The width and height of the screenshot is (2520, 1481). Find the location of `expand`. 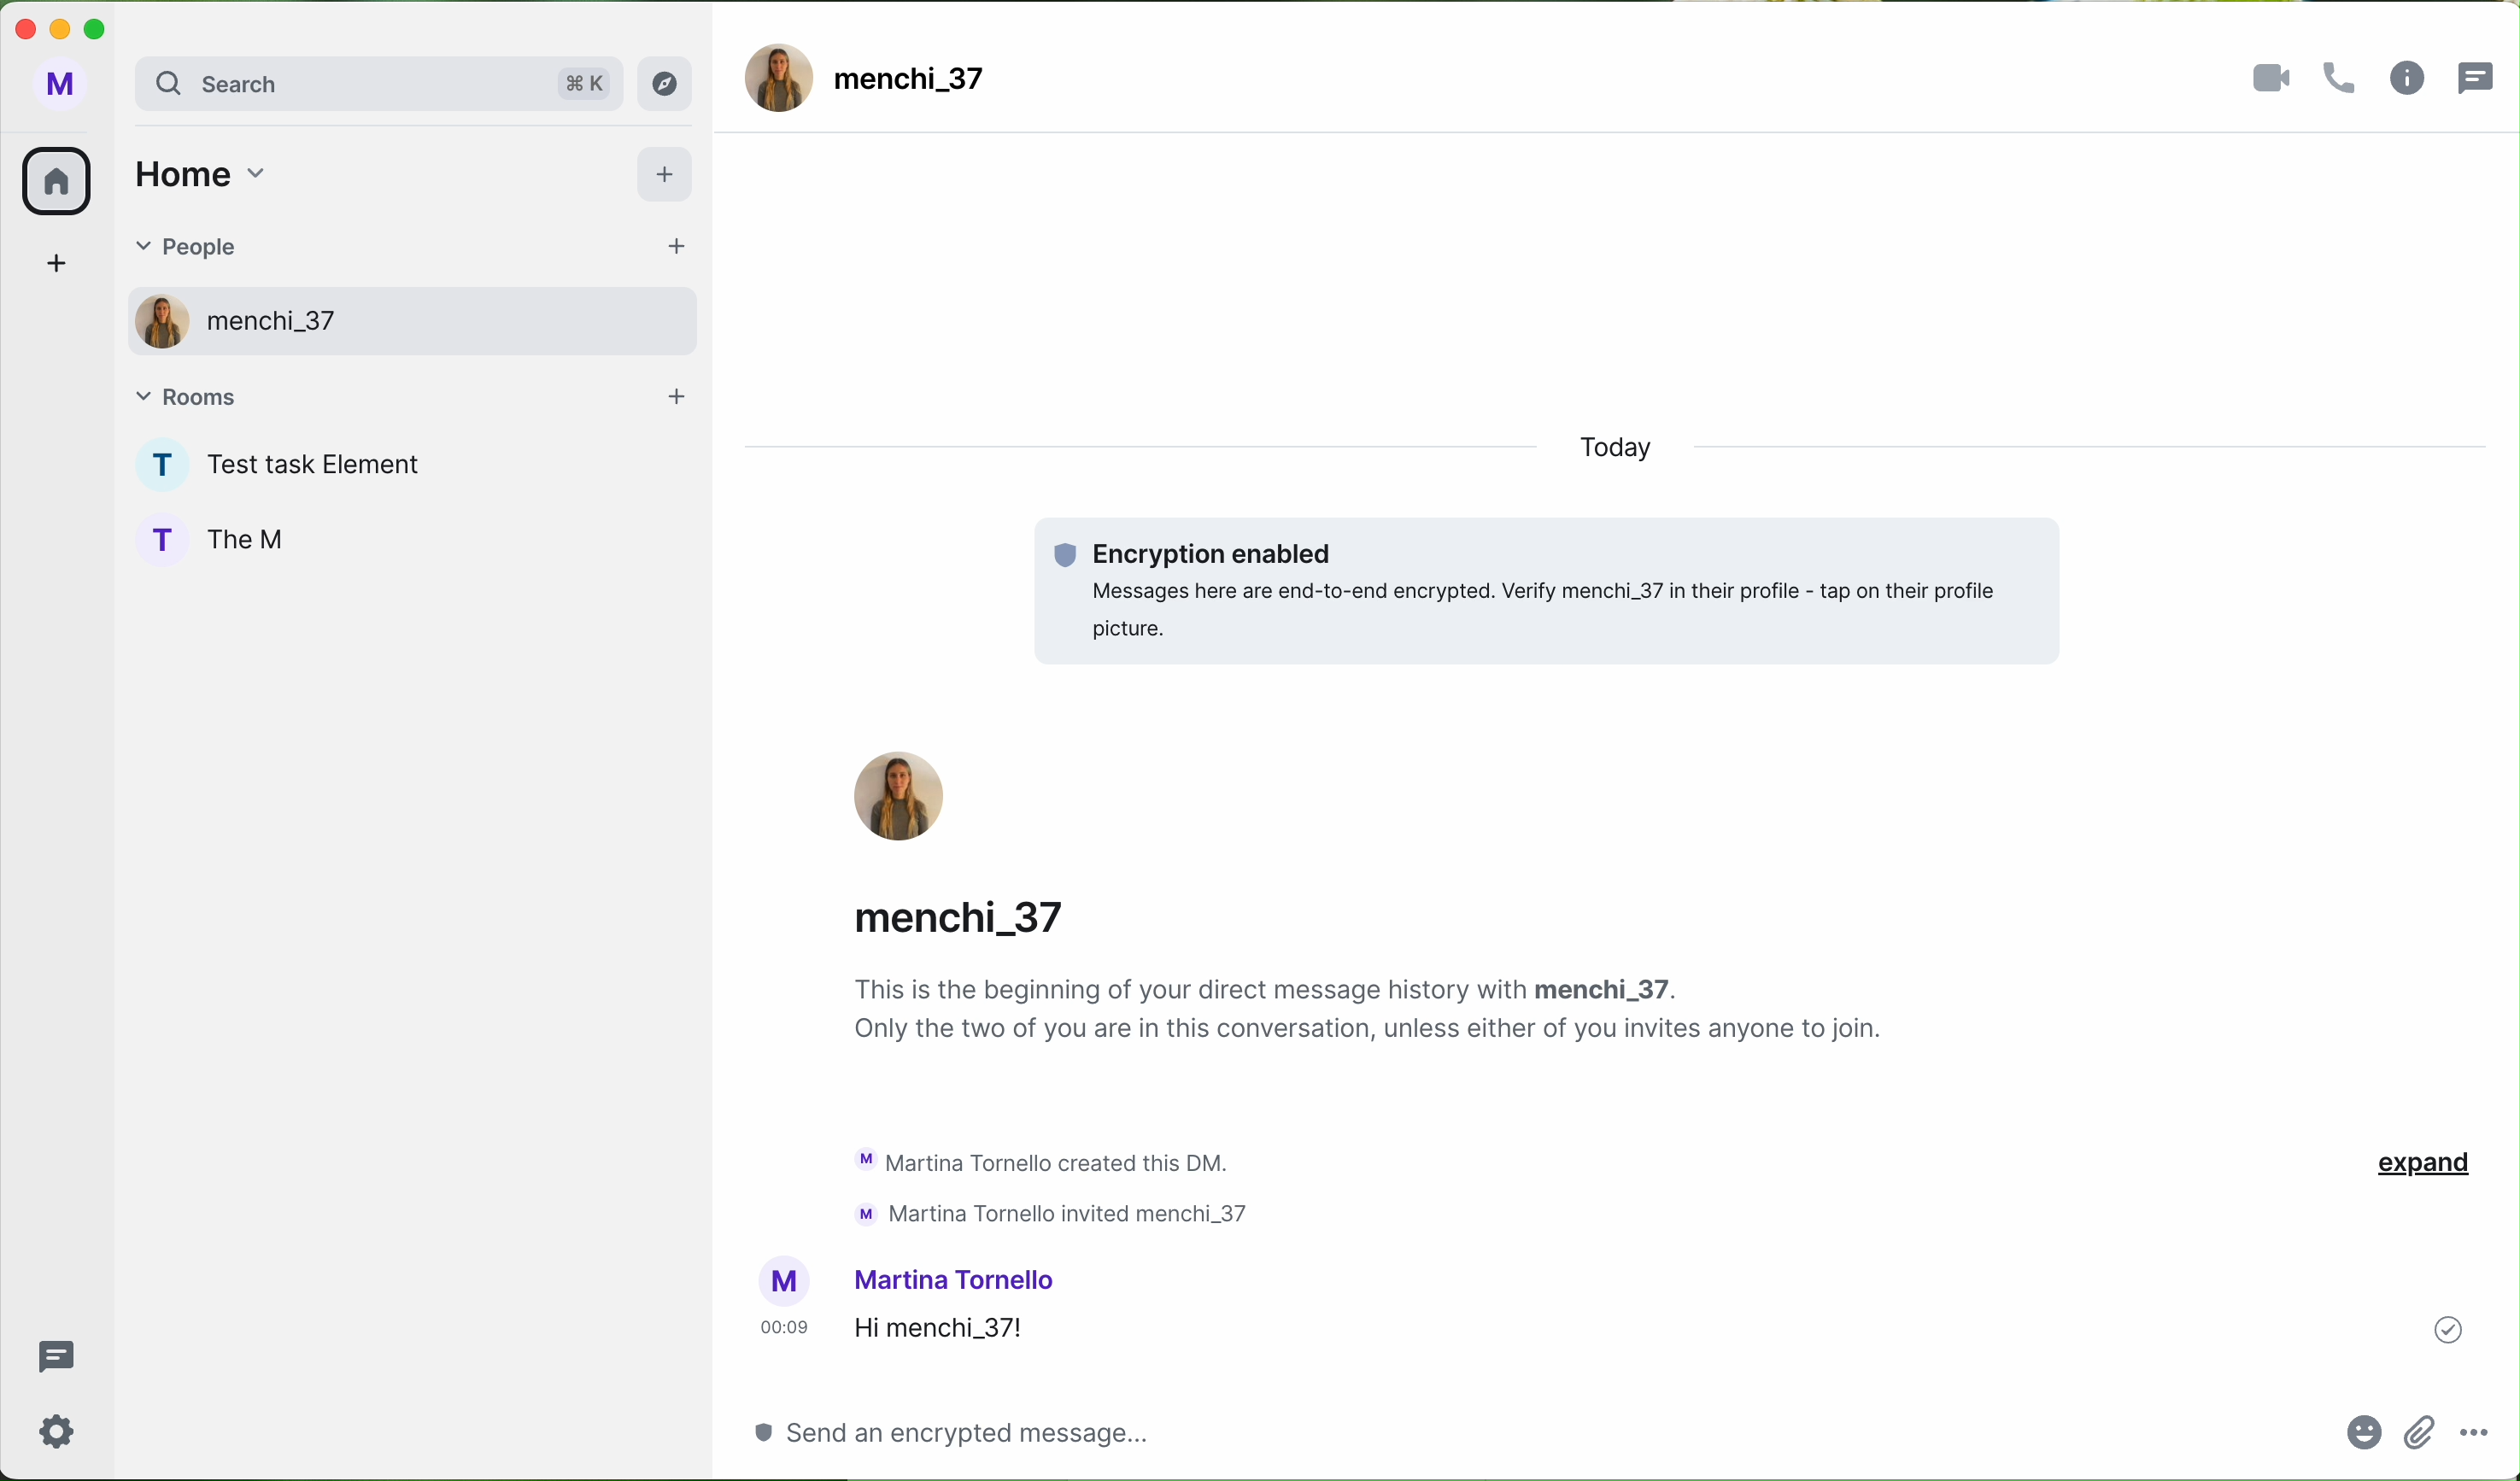

expand is located at coordinates (2422, 1166).